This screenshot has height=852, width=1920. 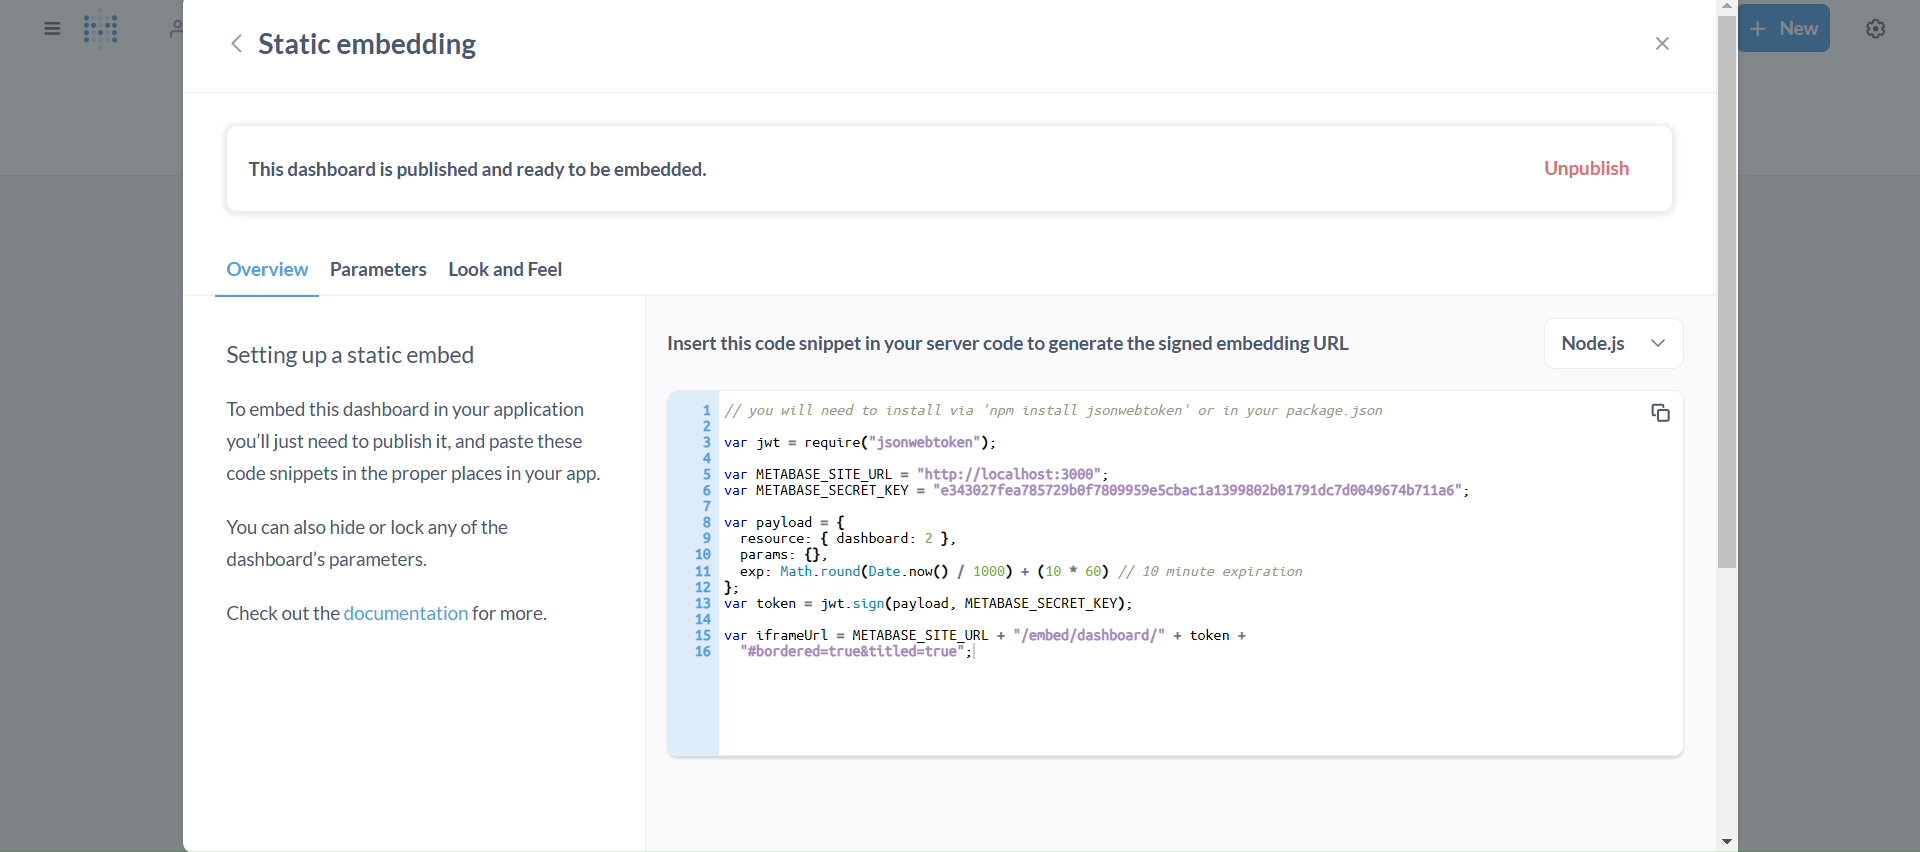 I want to click on this dashboard is published and ready to be embedded., so click(x=490, y=172).